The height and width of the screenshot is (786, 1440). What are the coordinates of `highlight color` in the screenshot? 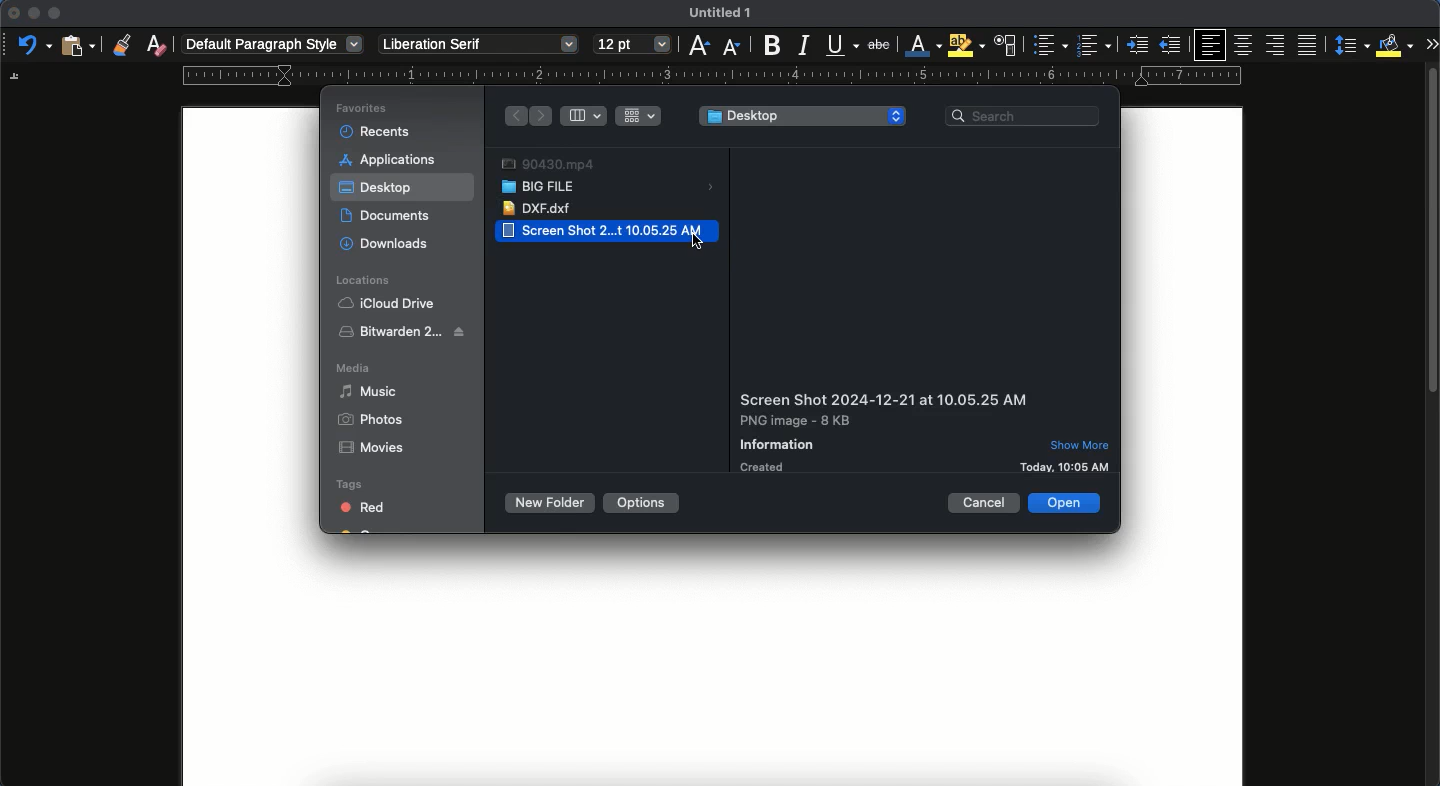 It's located at (966, 45).